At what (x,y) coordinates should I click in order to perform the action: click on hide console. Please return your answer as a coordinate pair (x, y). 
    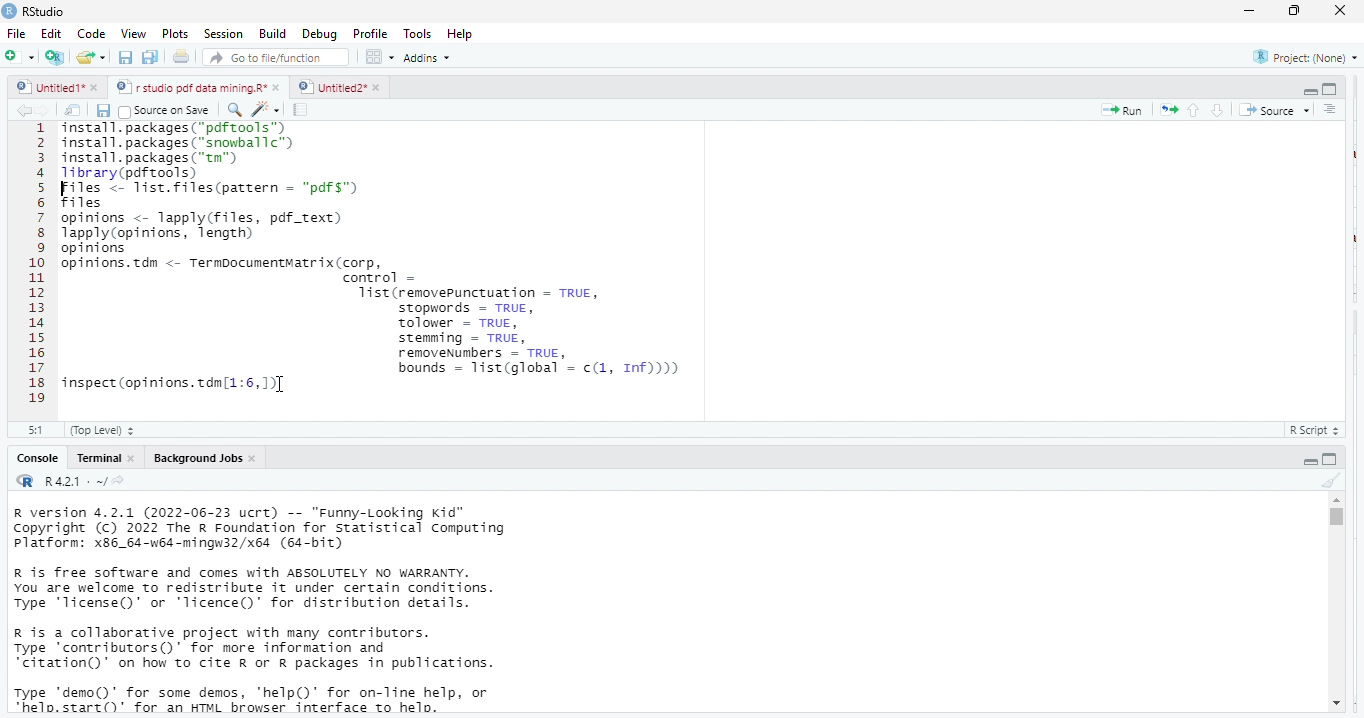
    Looking at the image, I should click on (1331, 458).